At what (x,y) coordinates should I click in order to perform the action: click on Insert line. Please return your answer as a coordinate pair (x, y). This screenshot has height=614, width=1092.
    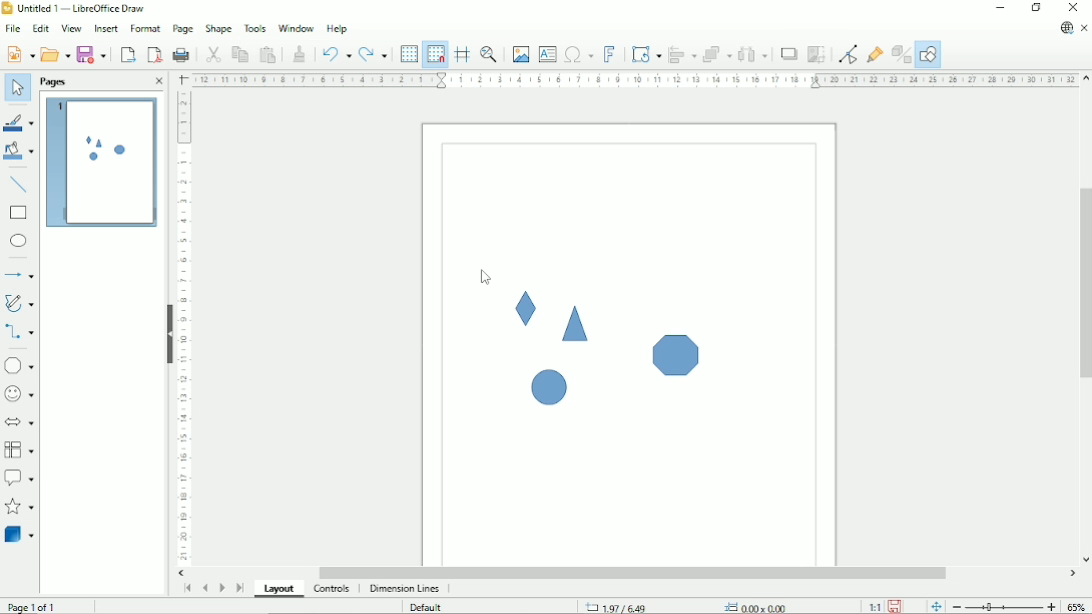
    Looking at the image, I should click on (19, 186).